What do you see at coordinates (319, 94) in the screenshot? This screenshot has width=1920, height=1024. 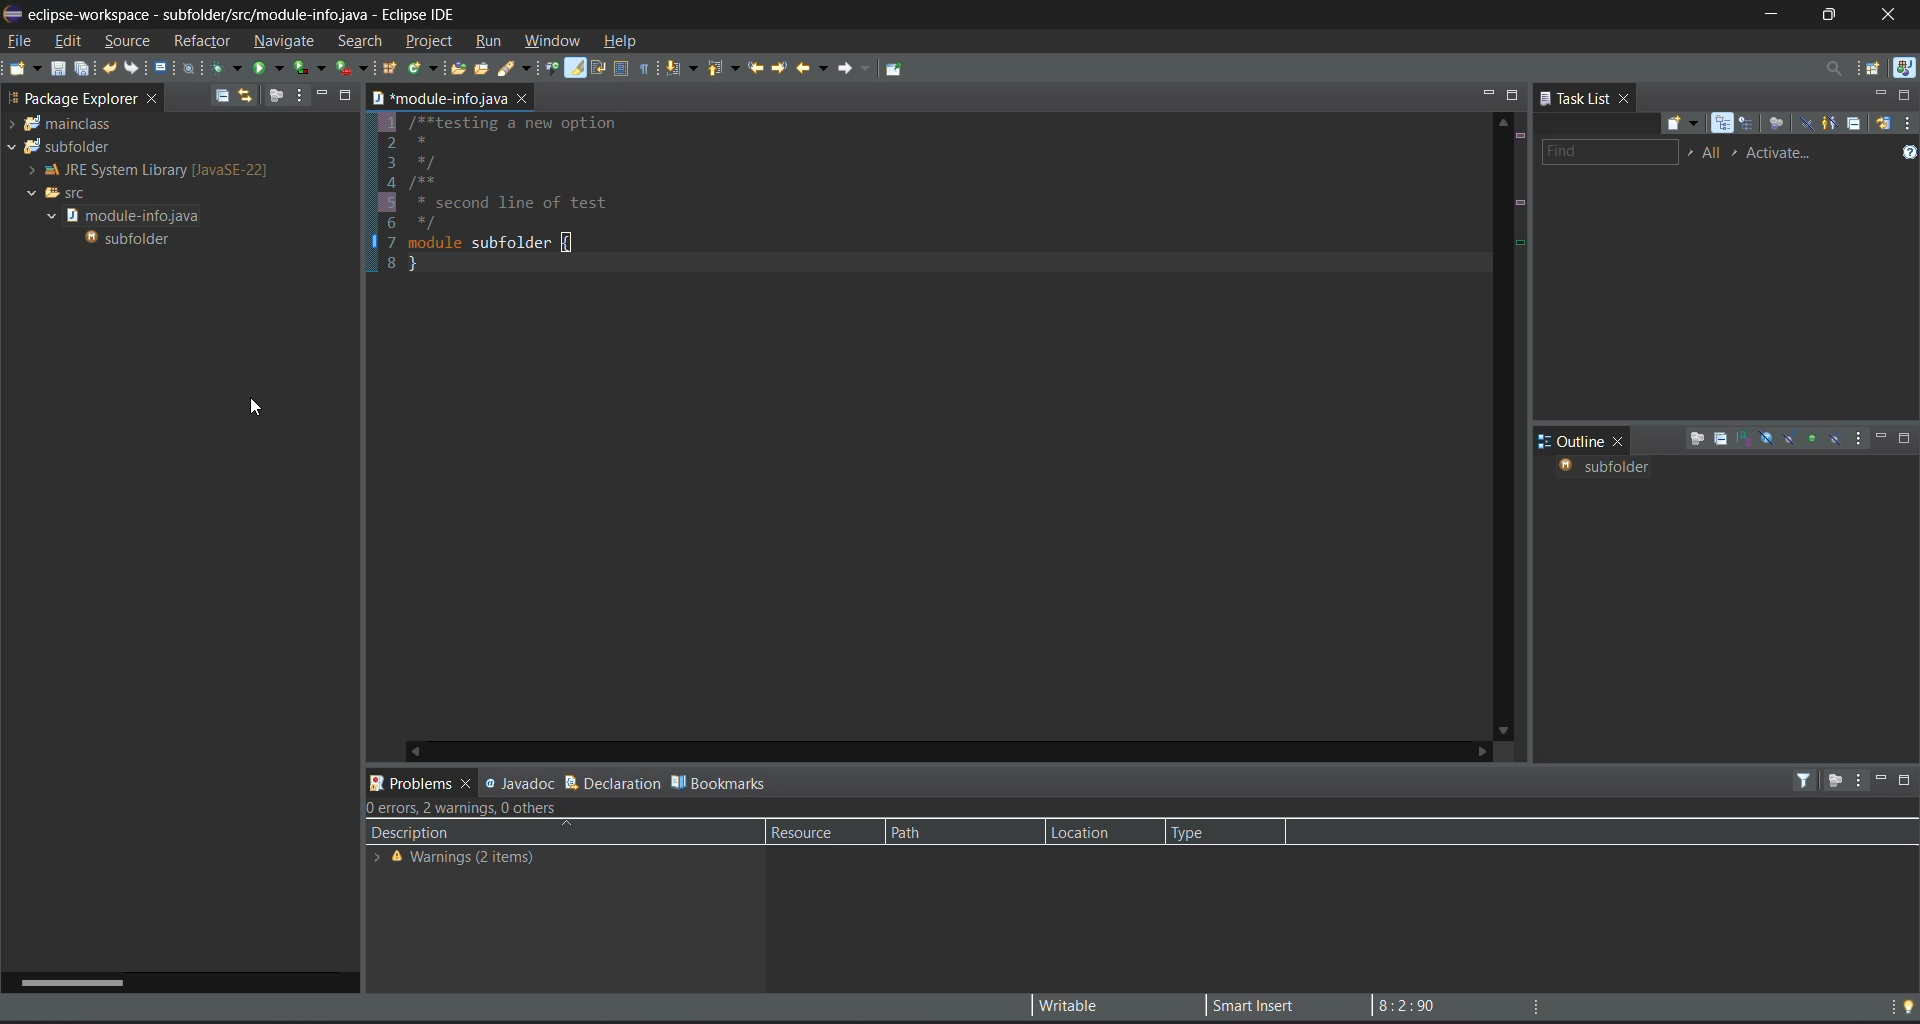 I see `minimize` at bounding box center [319, 94].